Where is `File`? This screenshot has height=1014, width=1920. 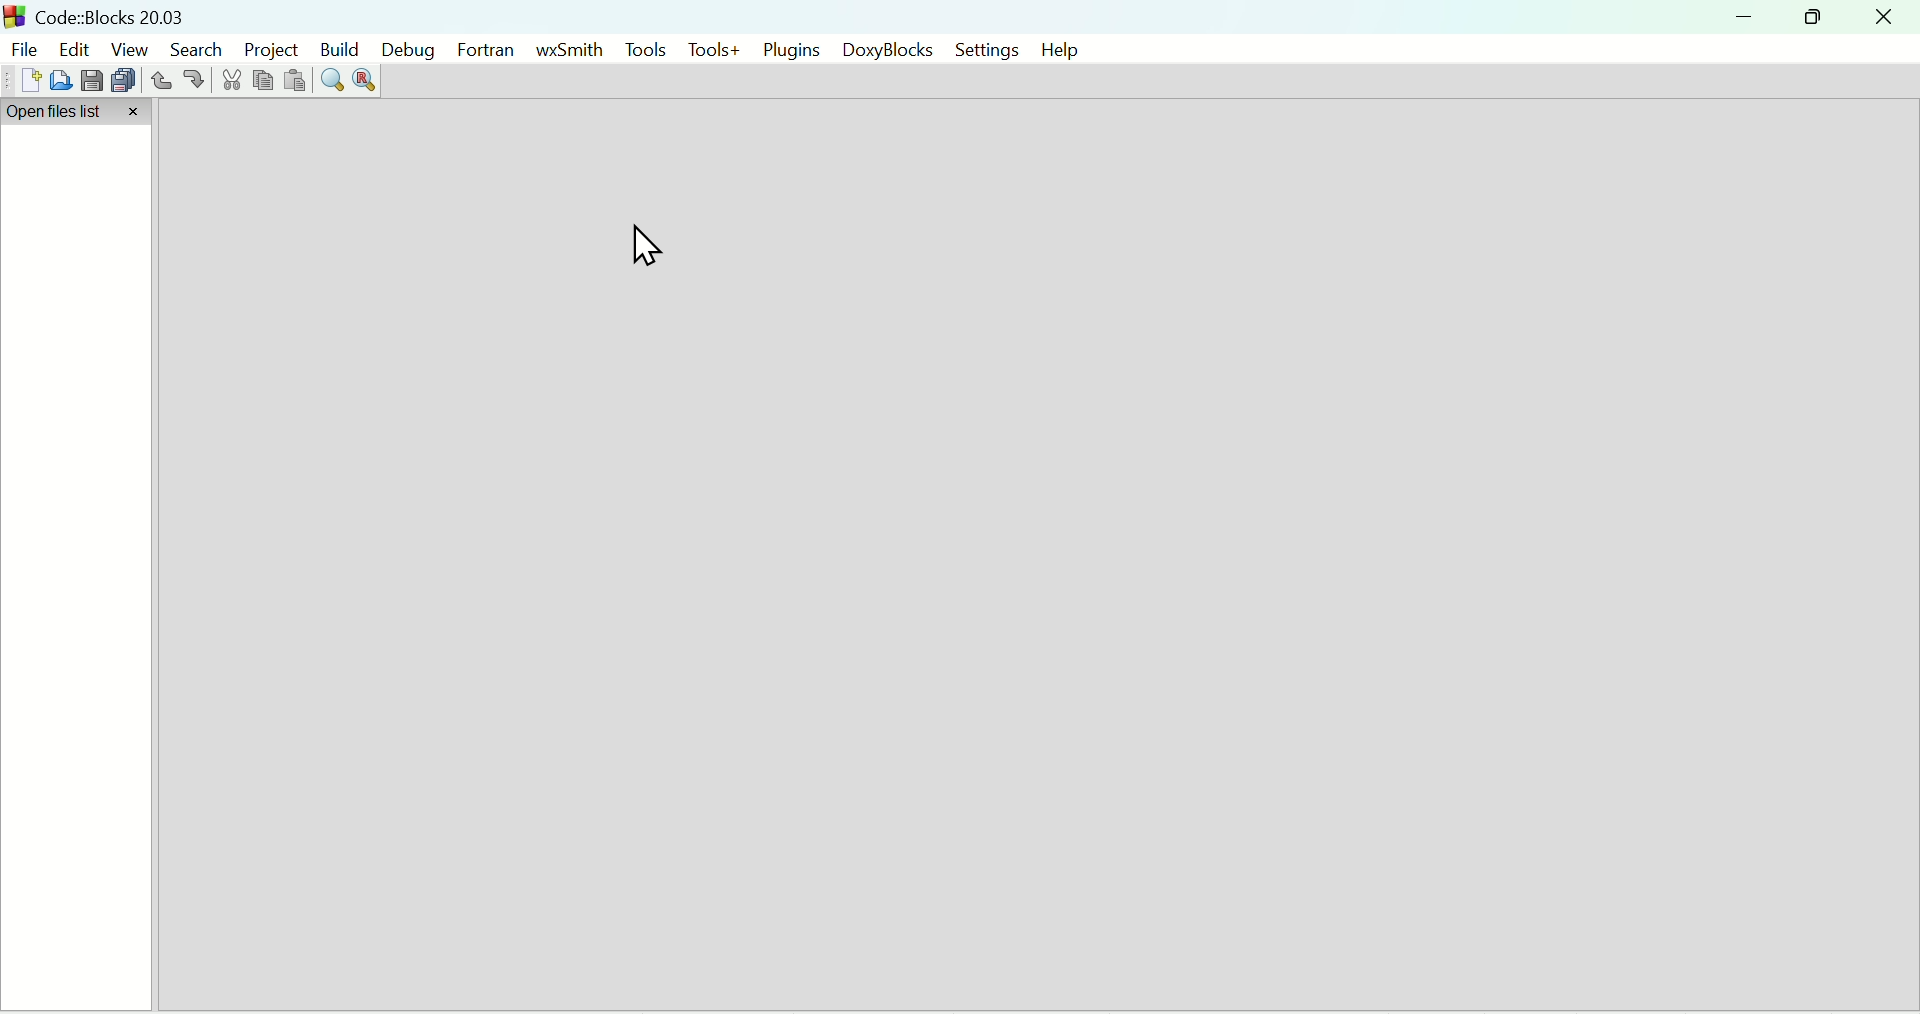 File is located at coordinates (22, 46).